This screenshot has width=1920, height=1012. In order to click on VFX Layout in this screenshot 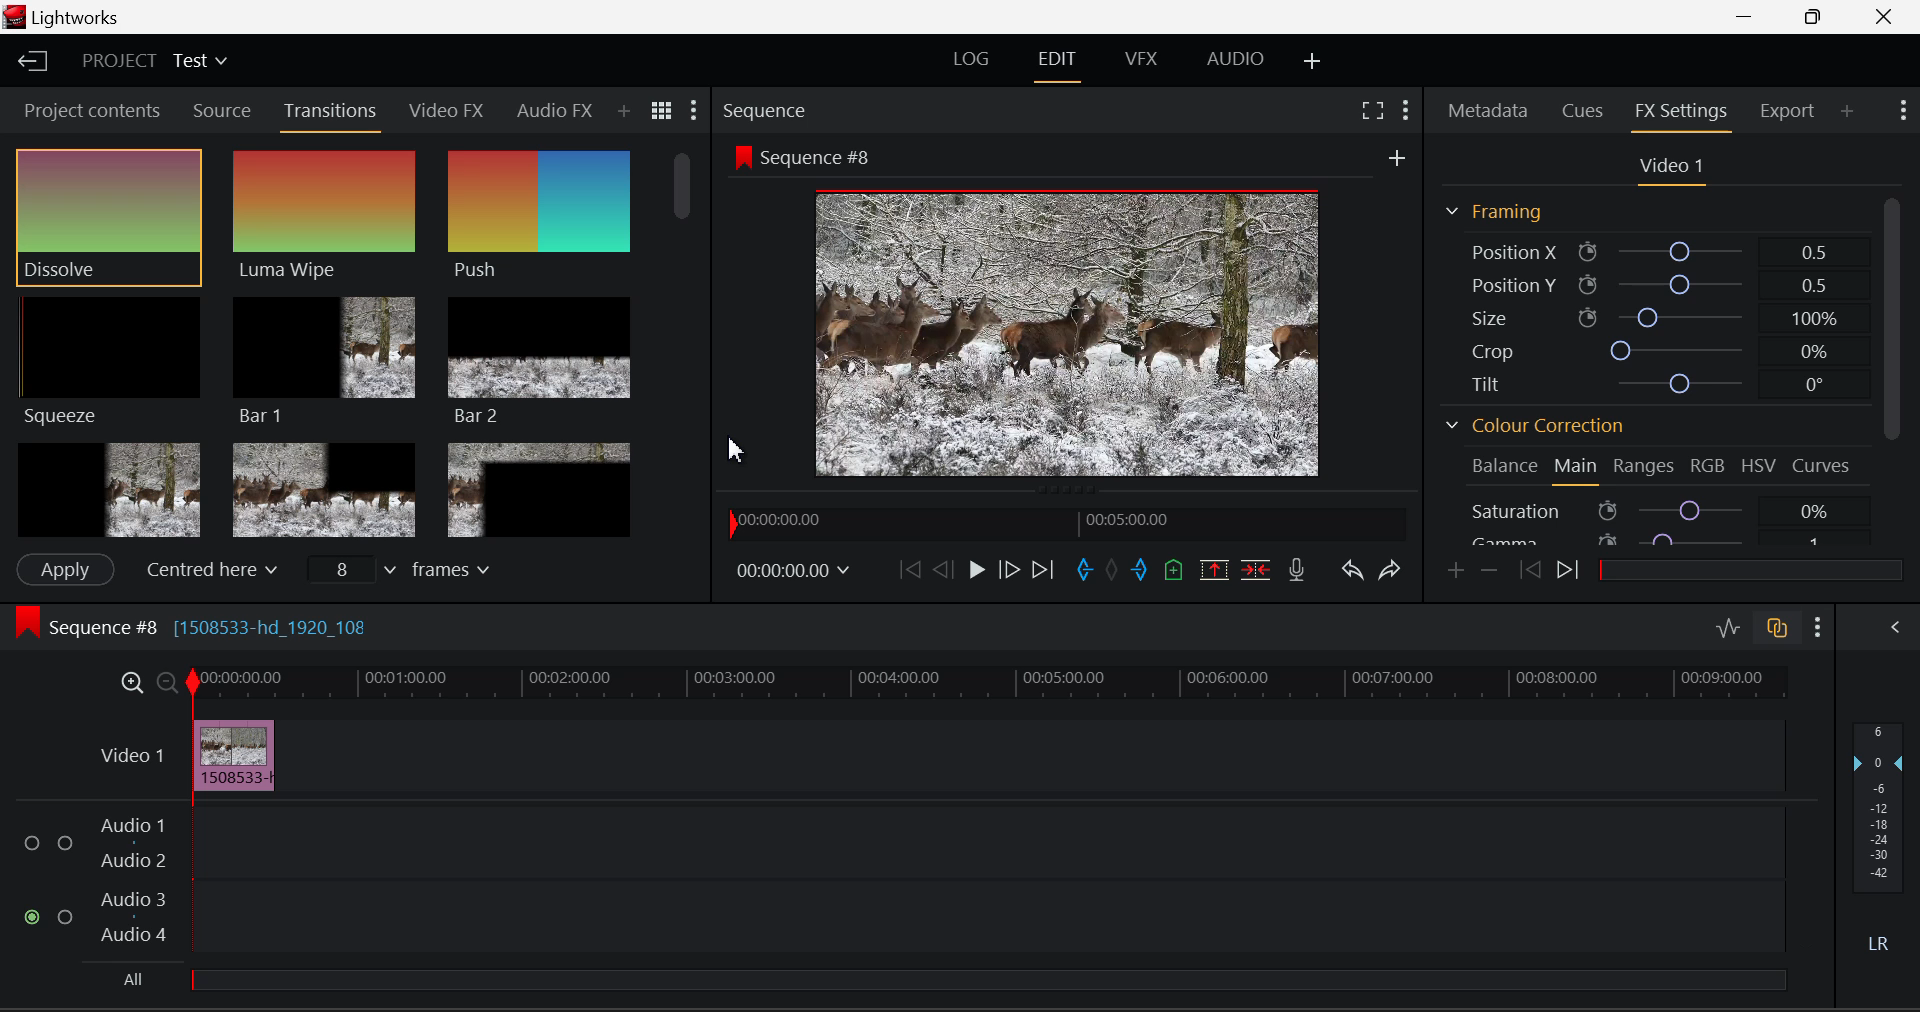, I will do `click(1138, 63)`.